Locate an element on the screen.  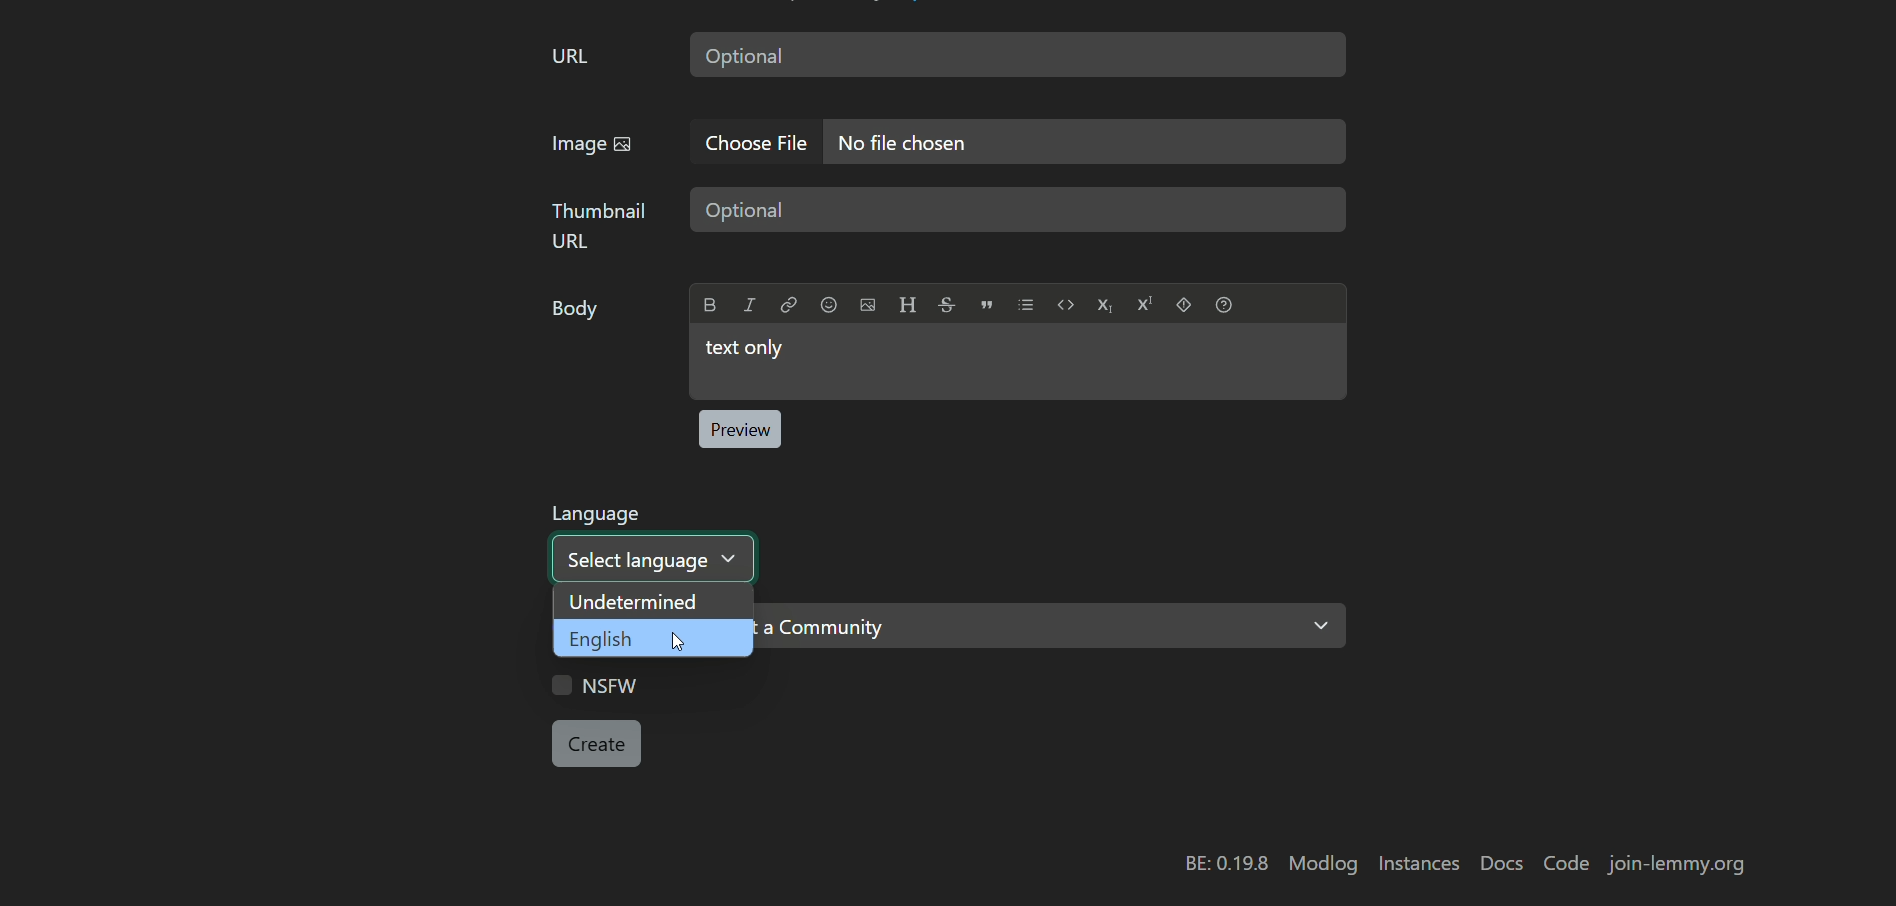
Link is located at coordinates (788, 304).